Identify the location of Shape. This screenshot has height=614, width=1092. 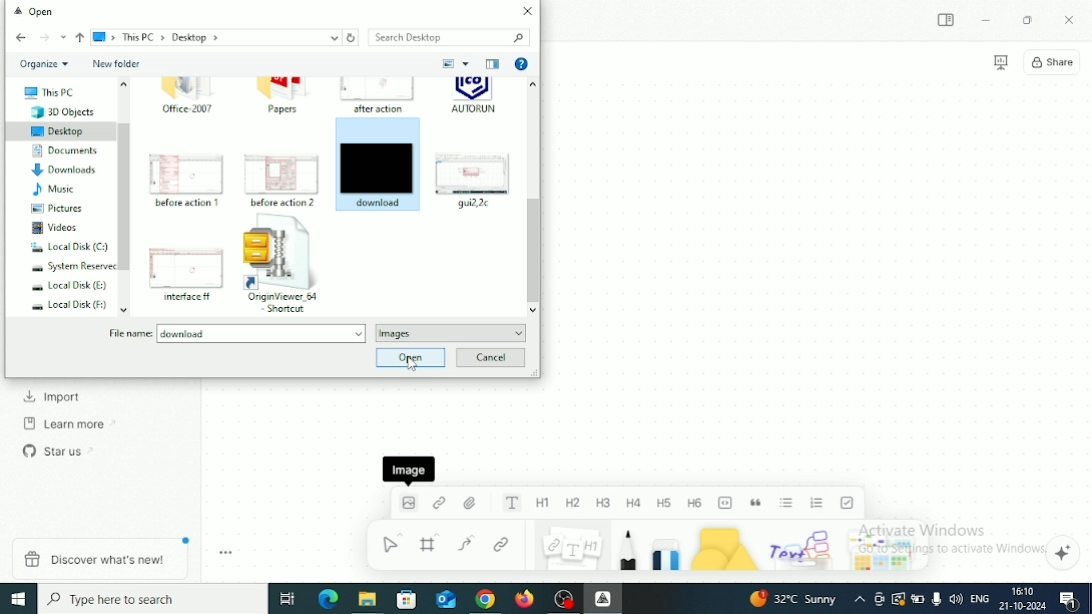
(726, 547).